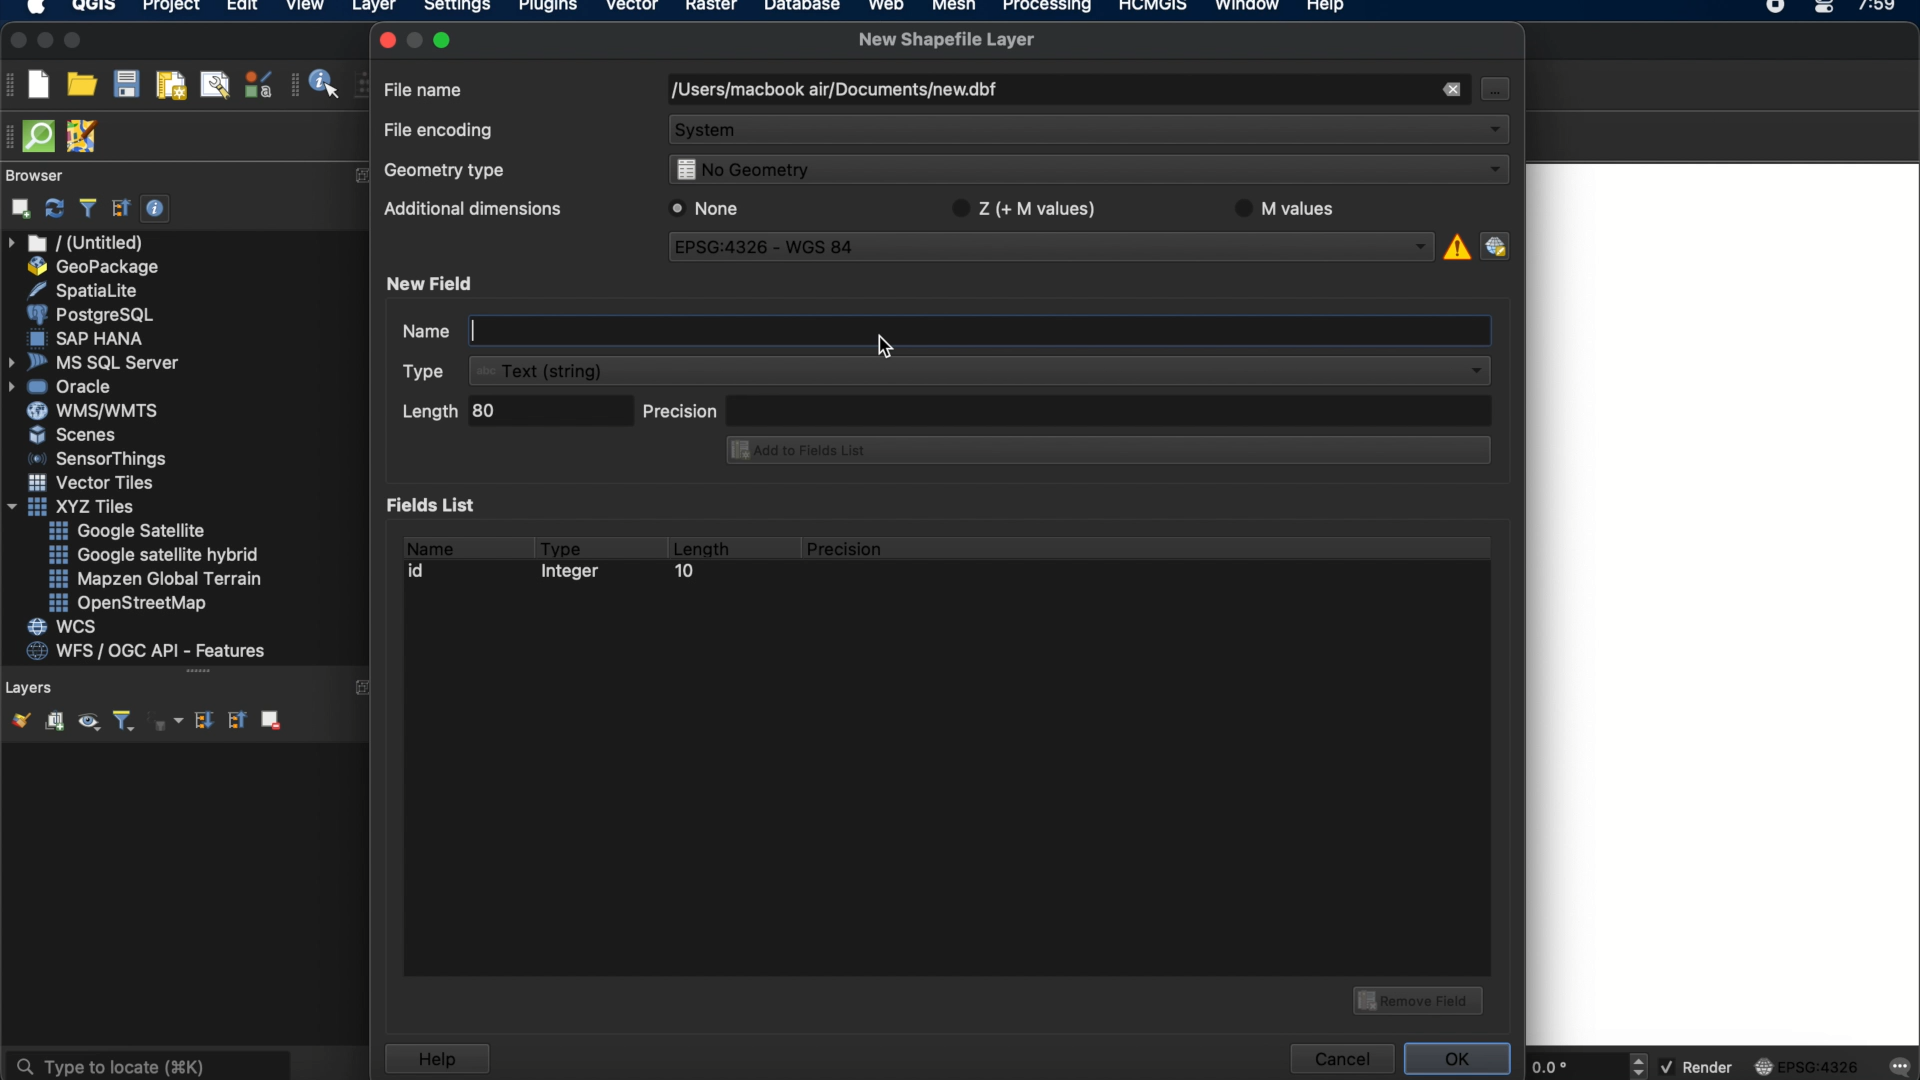 Image resolution: width=1920 pixels, height=1080 pixels. I want to click on database, so click(801, 8).